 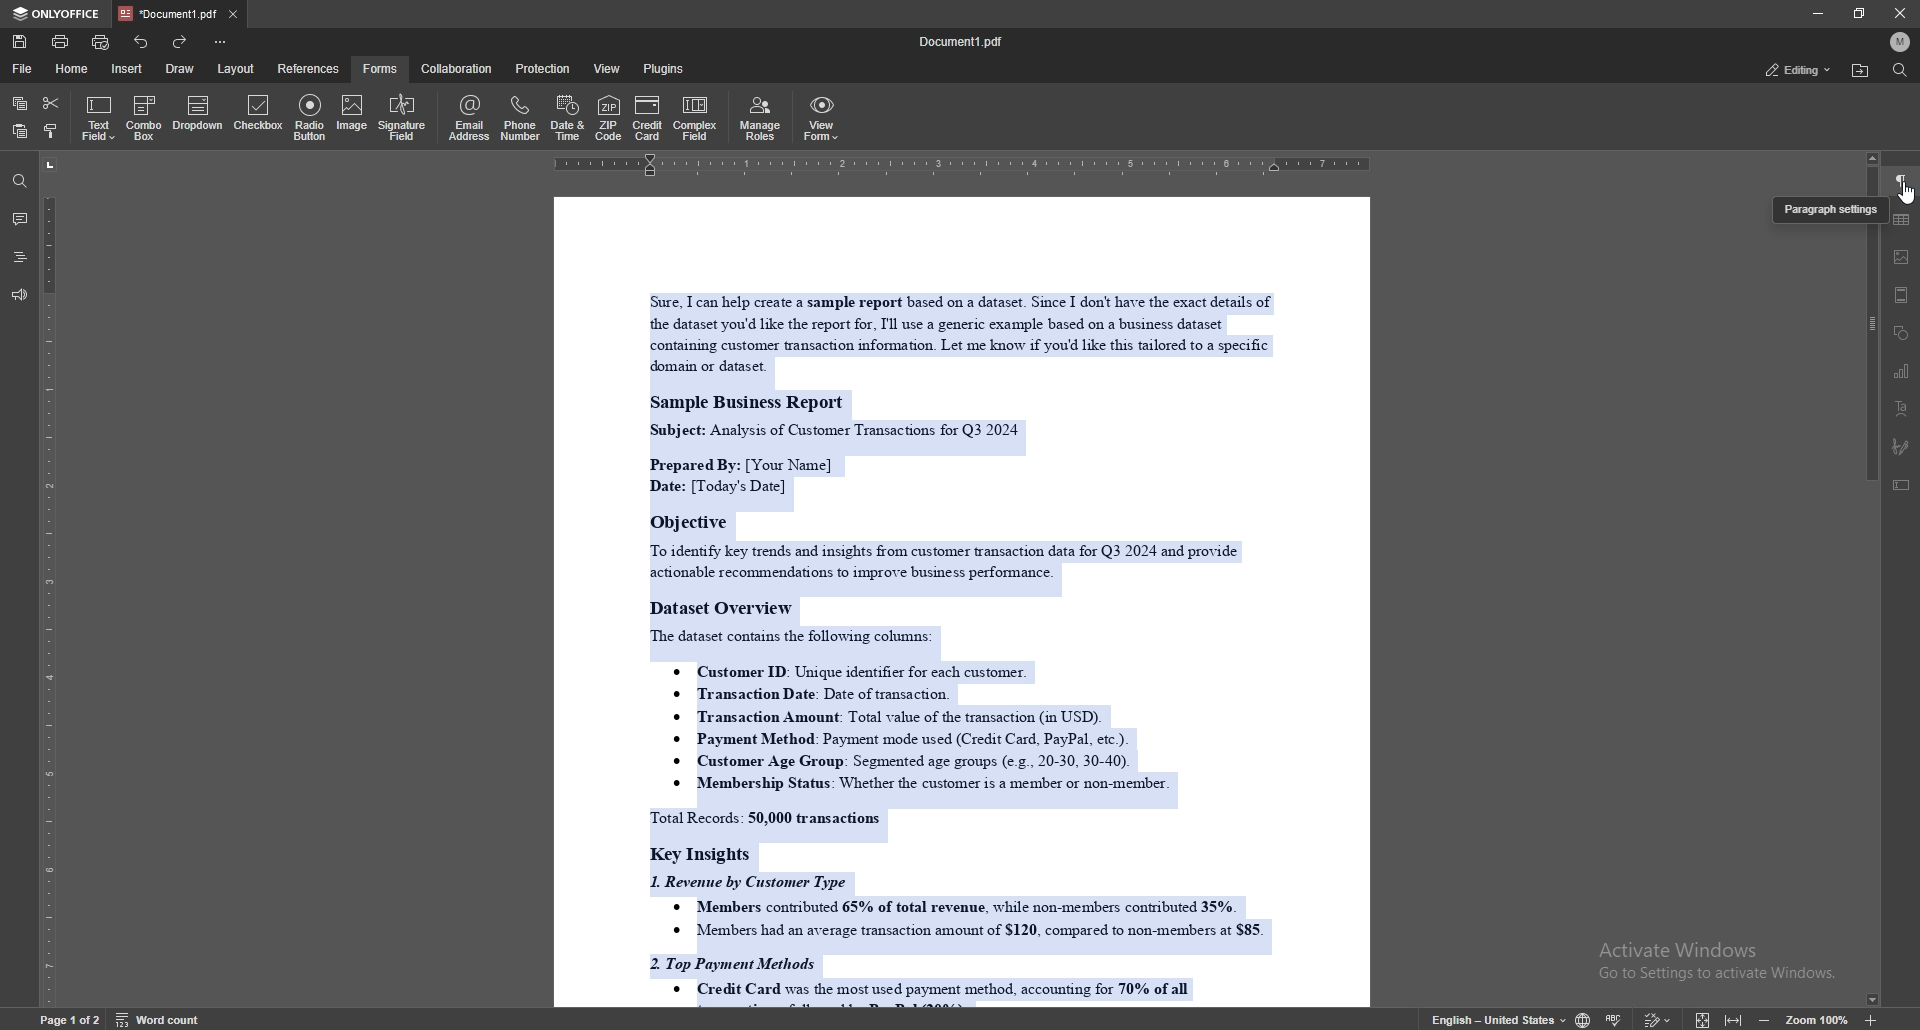 What do you see at coordinates (522, 118) in the screenshot?
I see `phone number` at bounding box center [522, 118].